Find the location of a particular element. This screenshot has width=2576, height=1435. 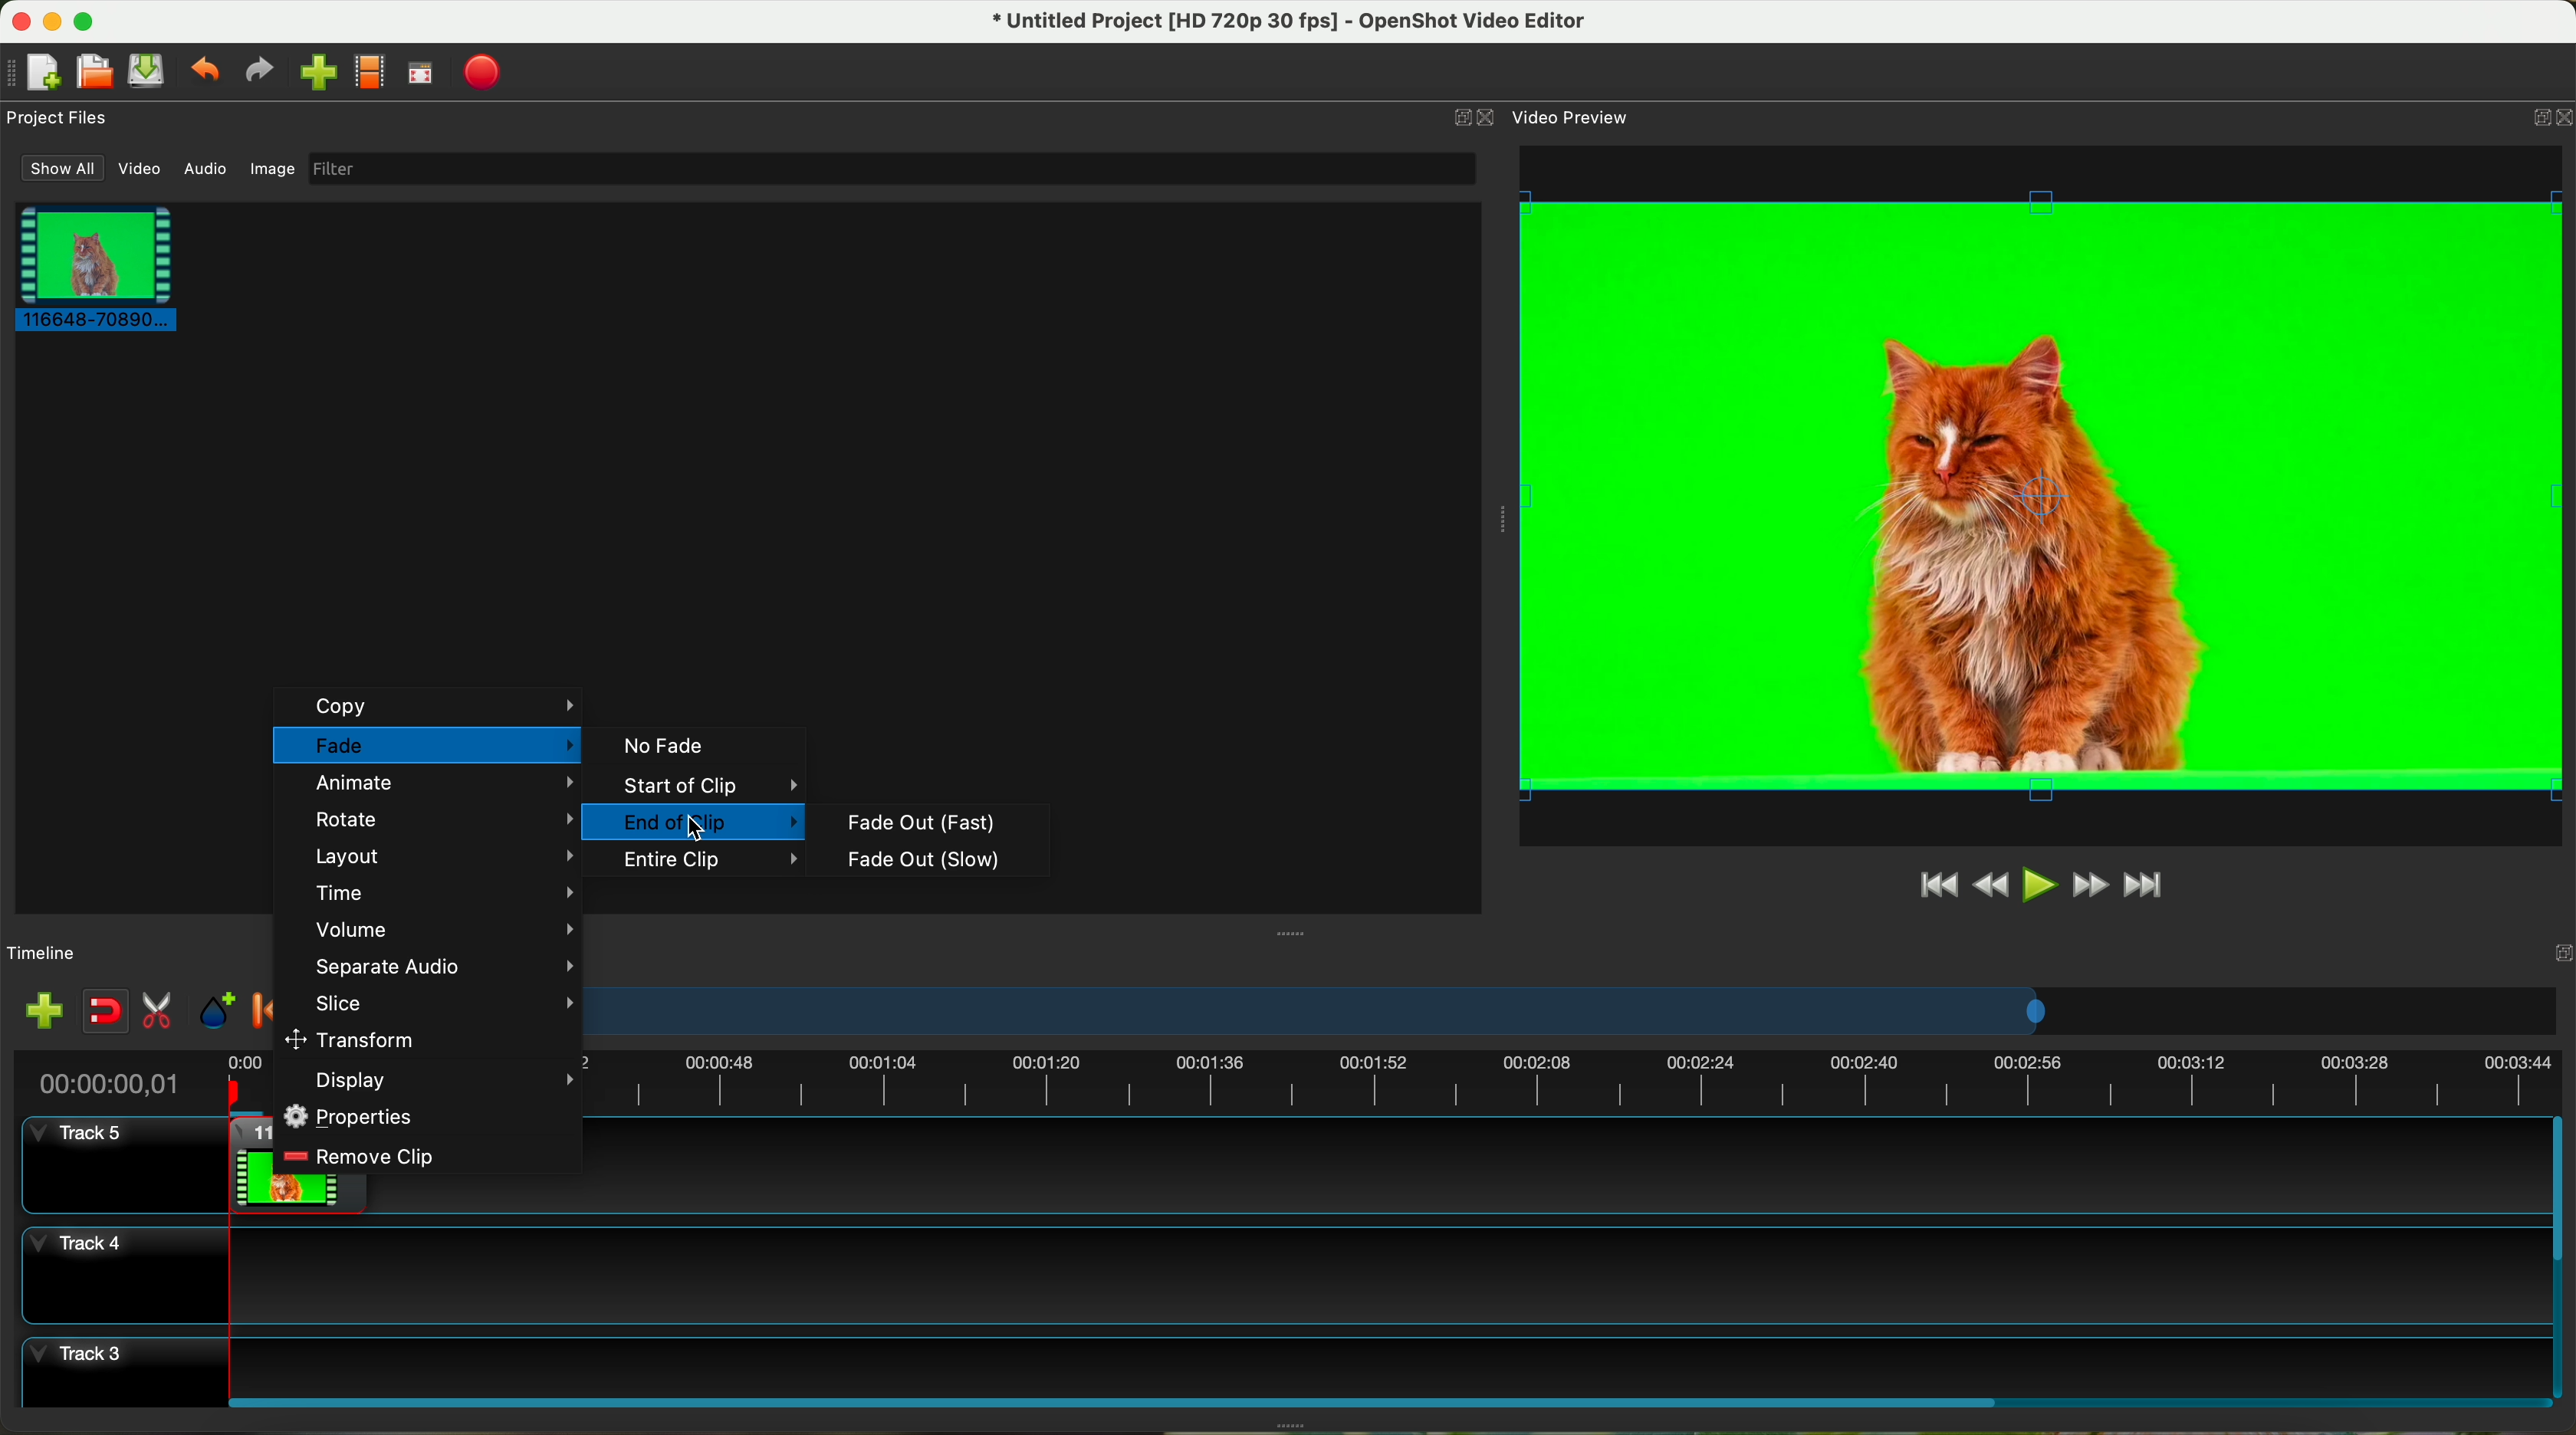

cursor is located at coordinates (702, 831).